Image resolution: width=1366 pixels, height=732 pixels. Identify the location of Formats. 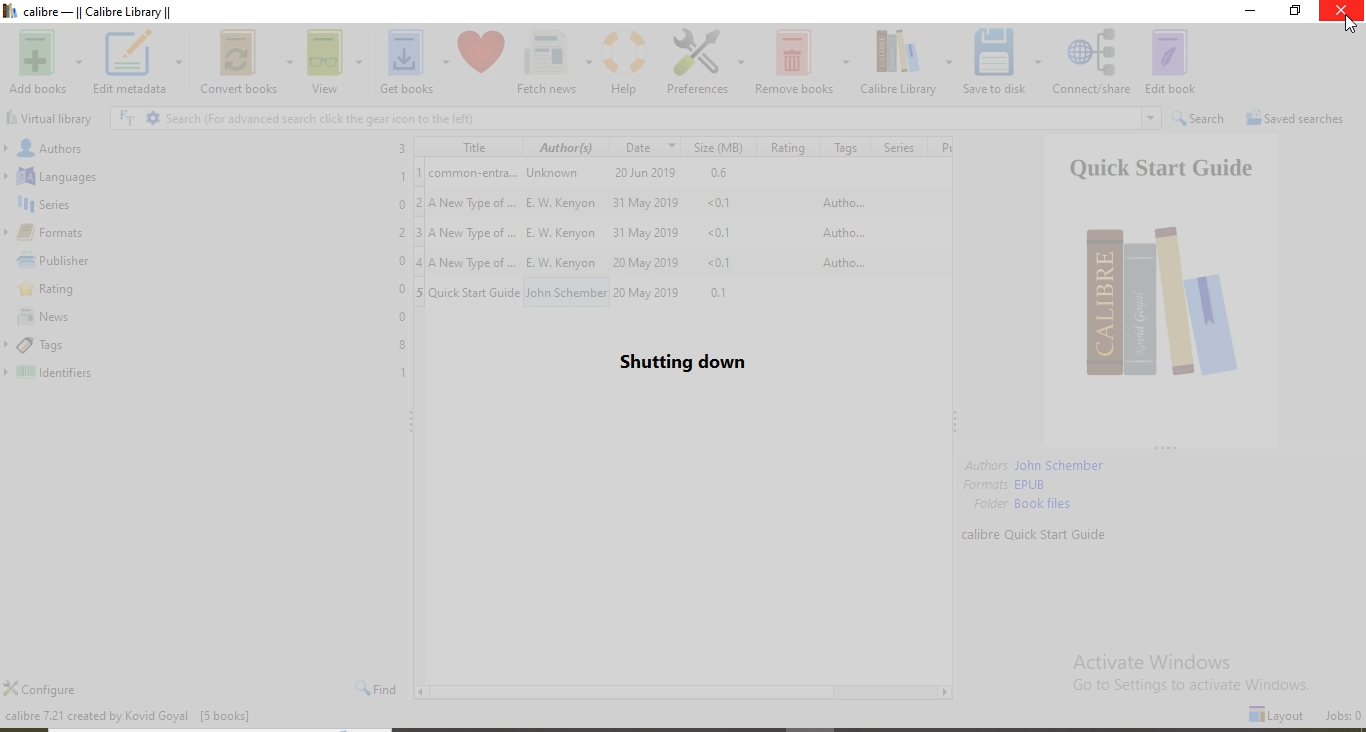
(204, 233).